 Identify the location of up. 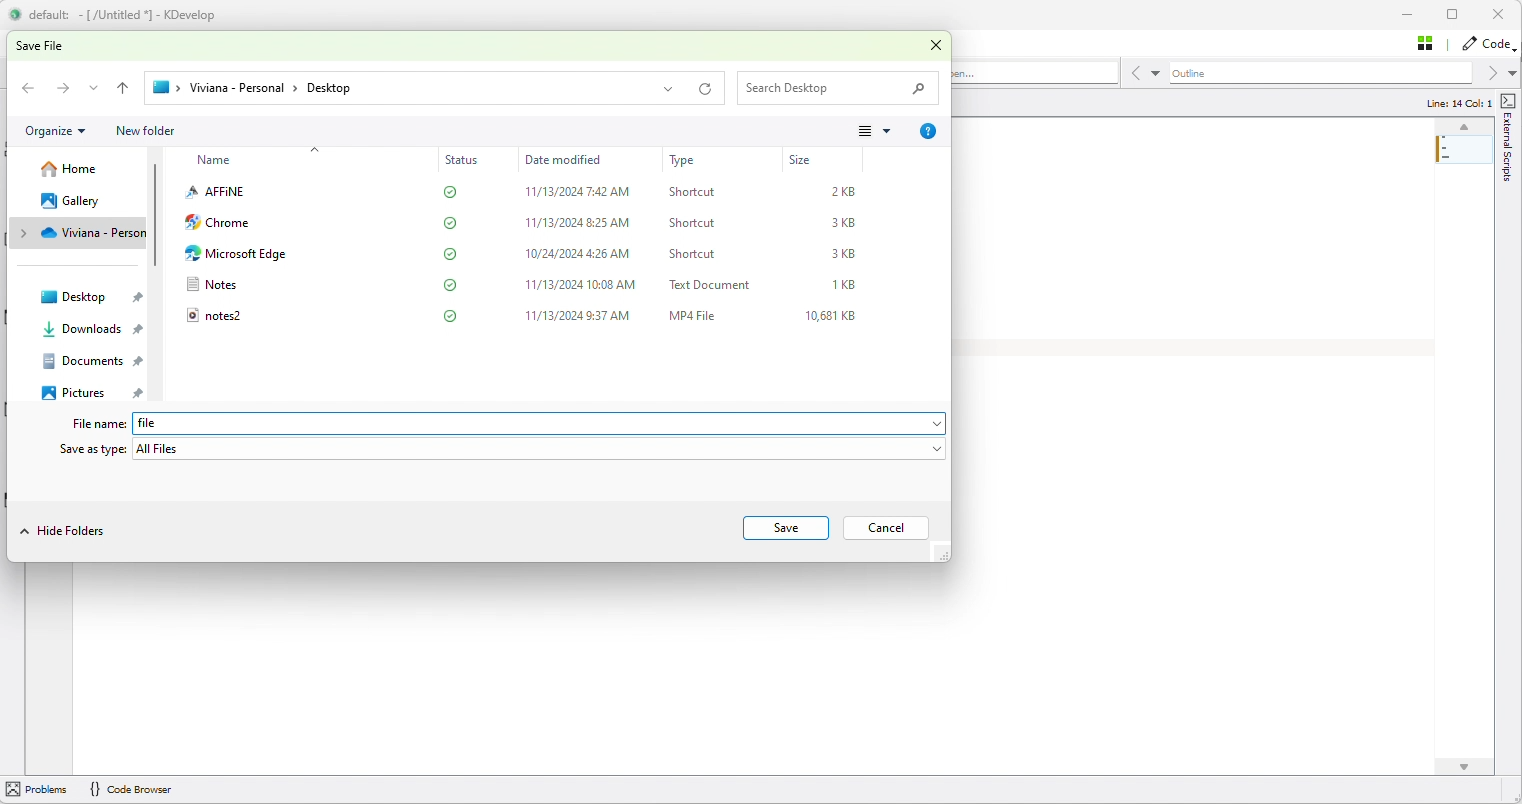
(1463, 127).